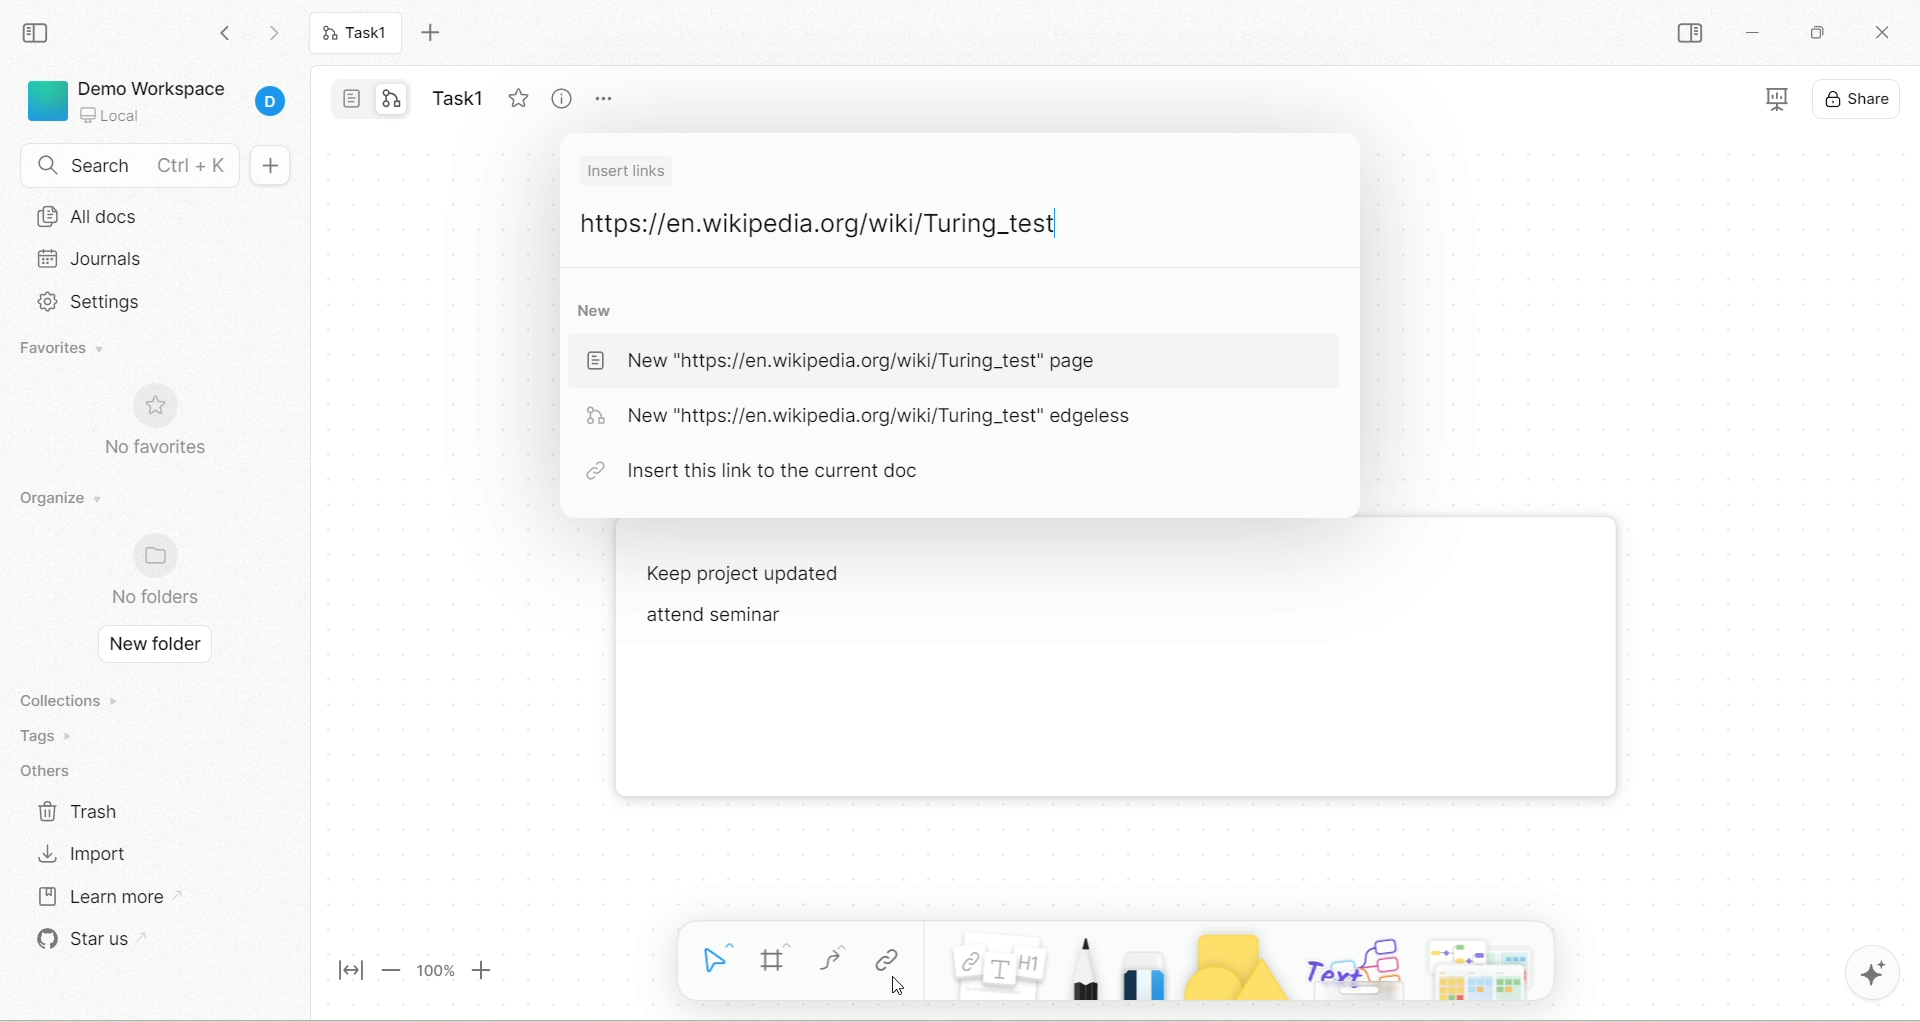 The image size is (1920, 1022). I want to click on collections, so click(74, 699).